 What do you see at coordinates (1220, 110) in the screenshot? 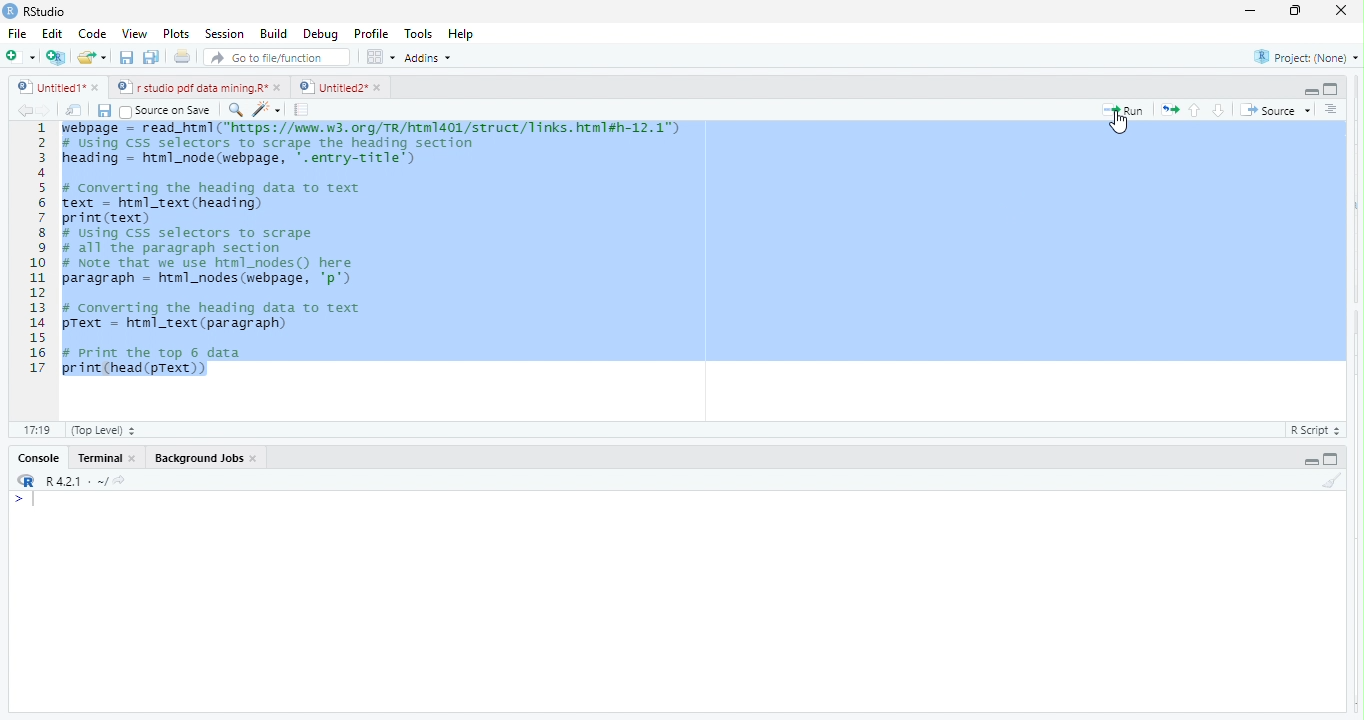
I see `go to next section/chunk` at bounding box center [1220, 110].